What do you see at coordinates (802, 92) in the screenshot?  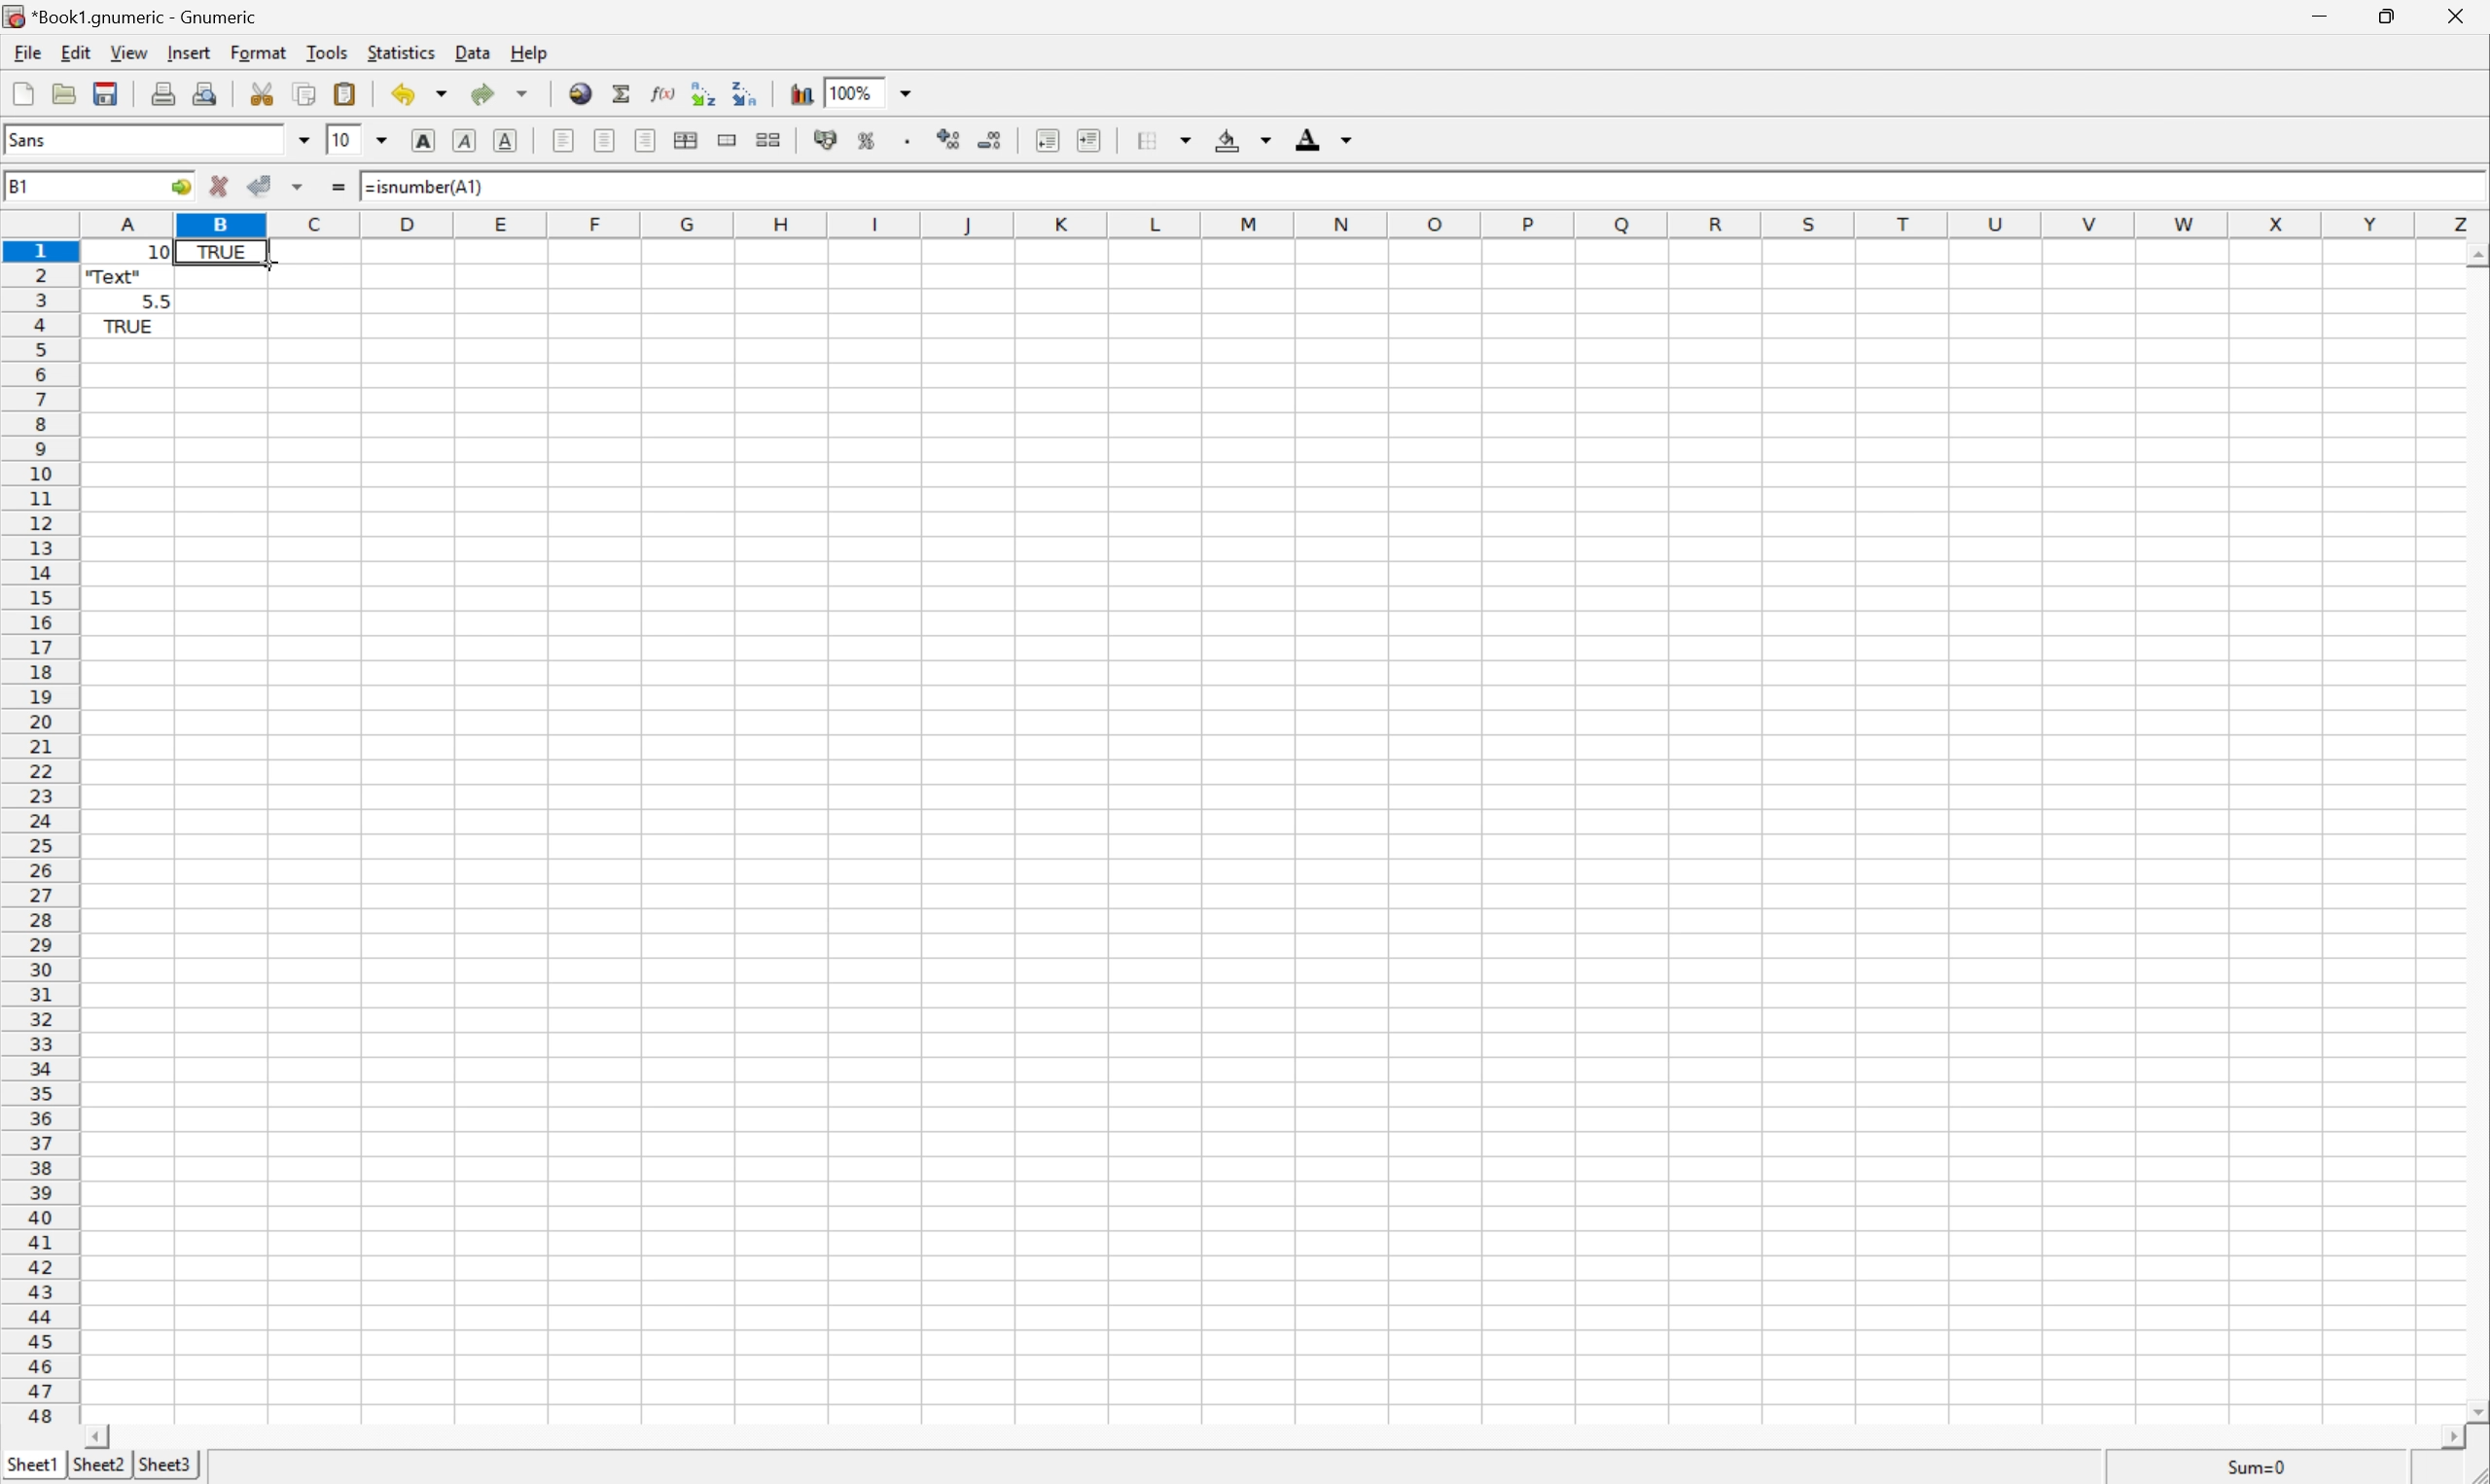 I see `Insert a chart` at bounding box center [802, 92].